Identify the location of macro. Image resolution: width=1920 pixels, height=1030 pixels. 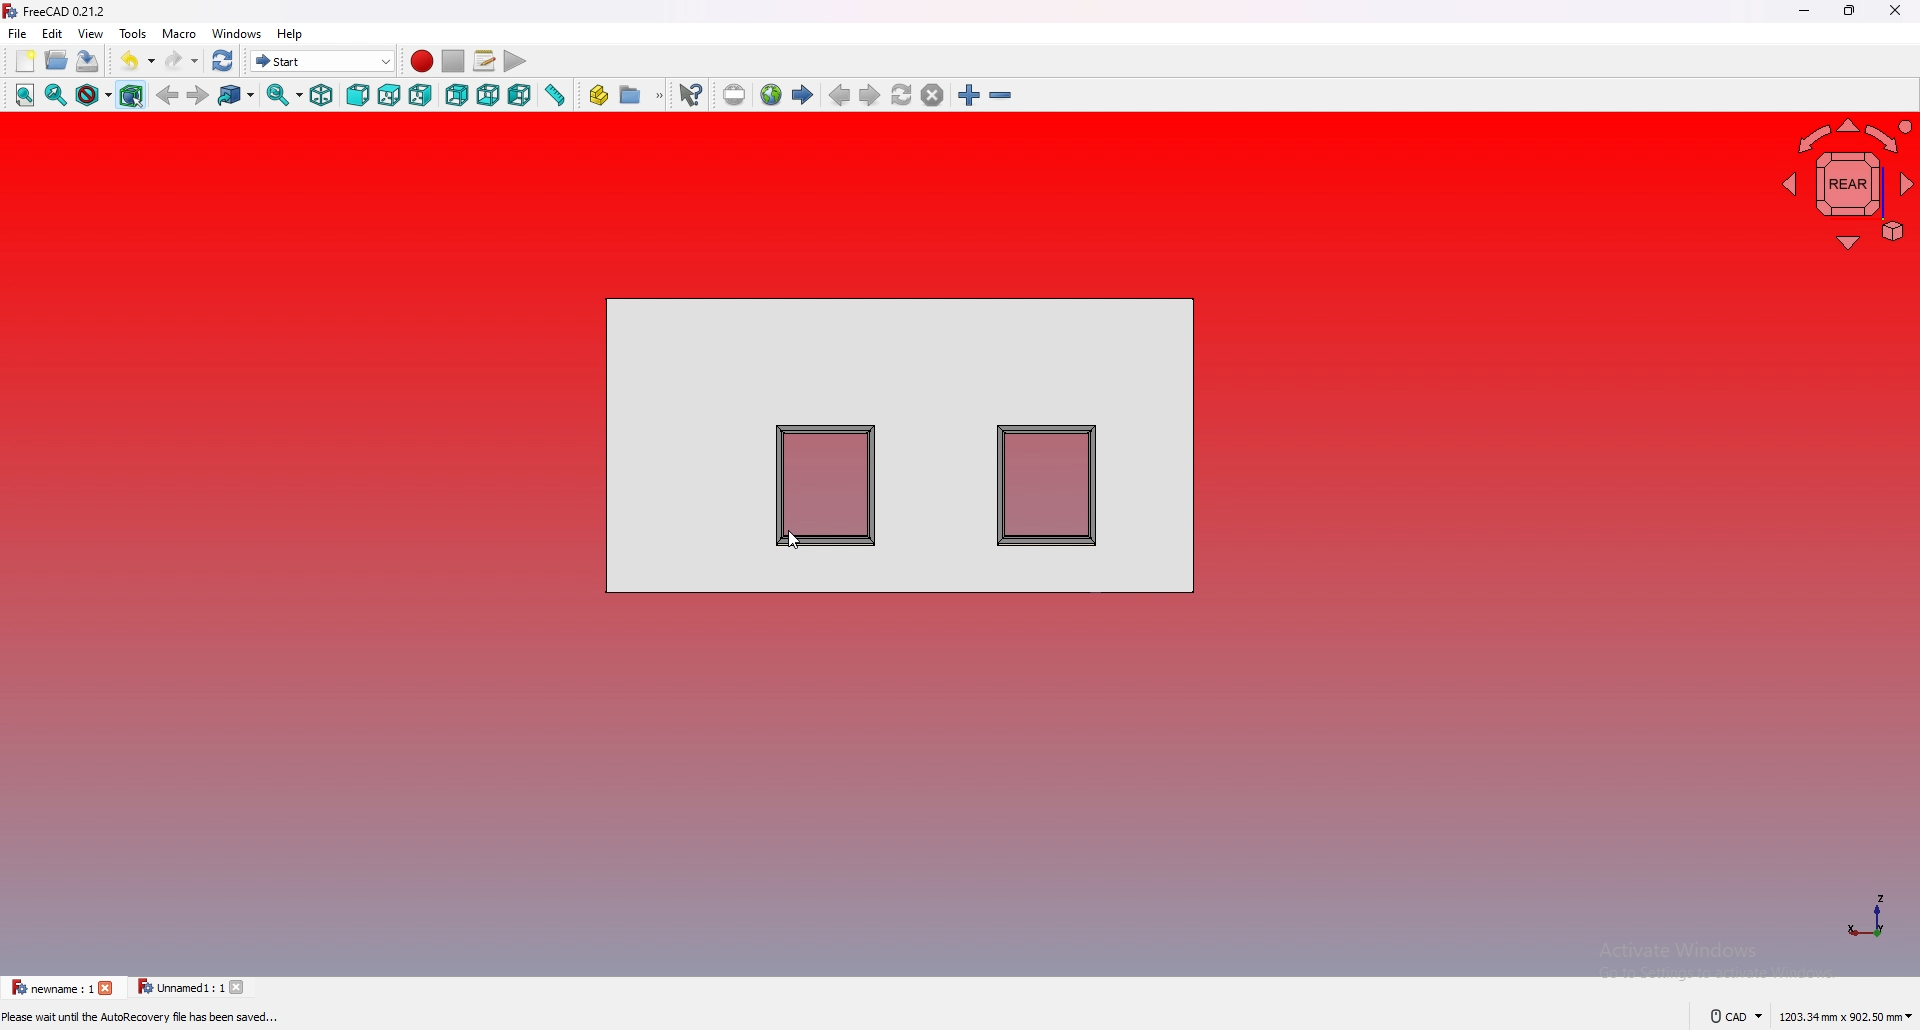
(180, 33).